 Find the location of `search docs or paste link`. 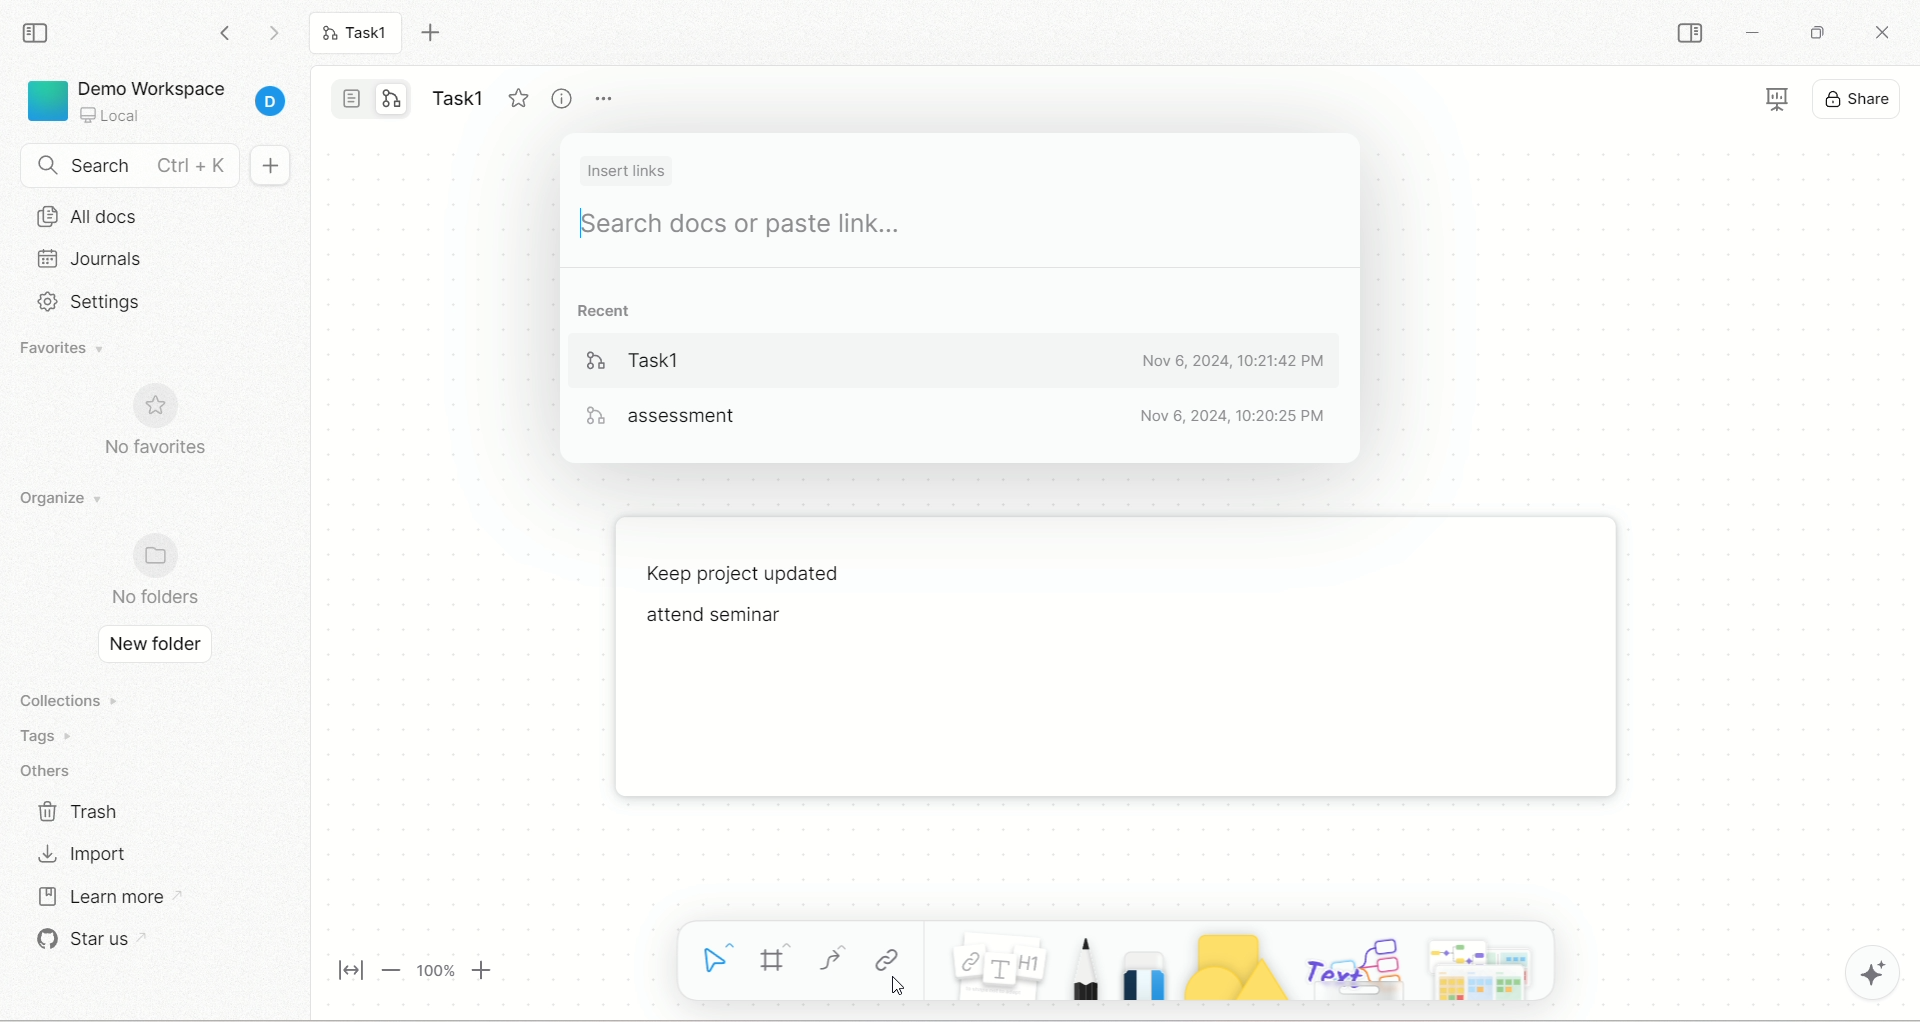

search docs or paste link is located at coordinates (742, 222).